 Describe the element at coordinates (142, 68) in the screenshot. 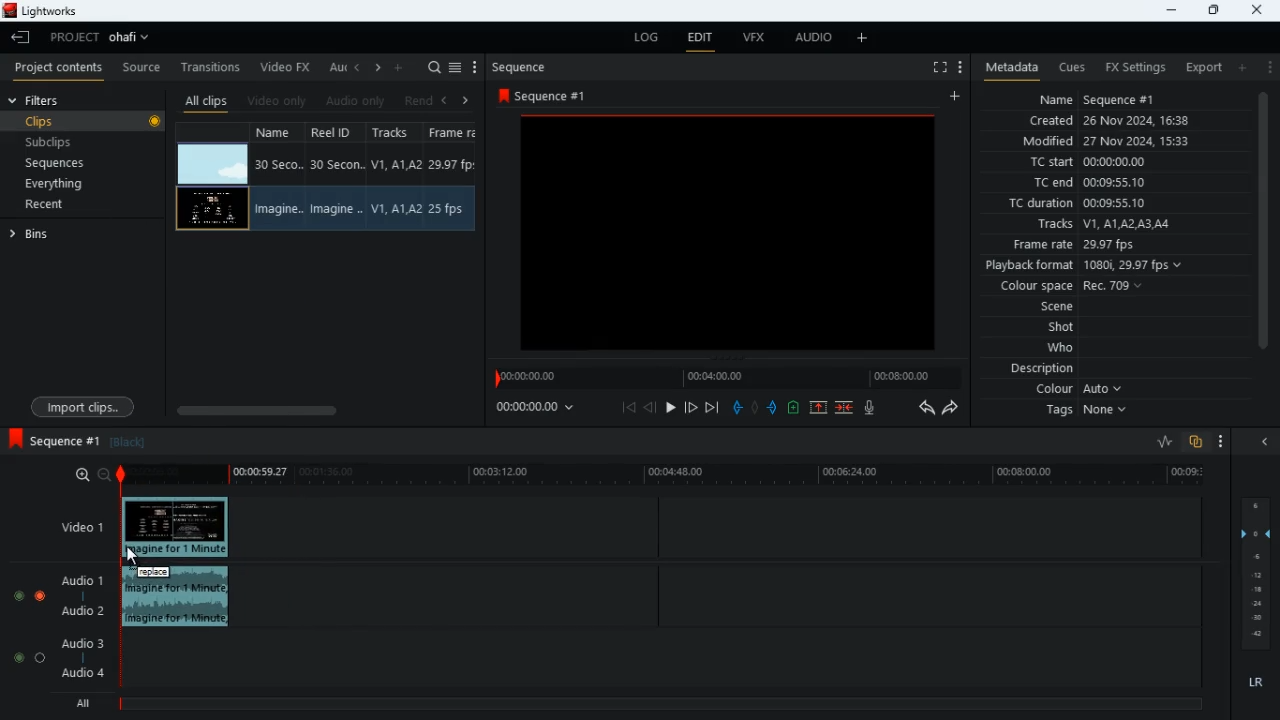

I see `source` at that location.